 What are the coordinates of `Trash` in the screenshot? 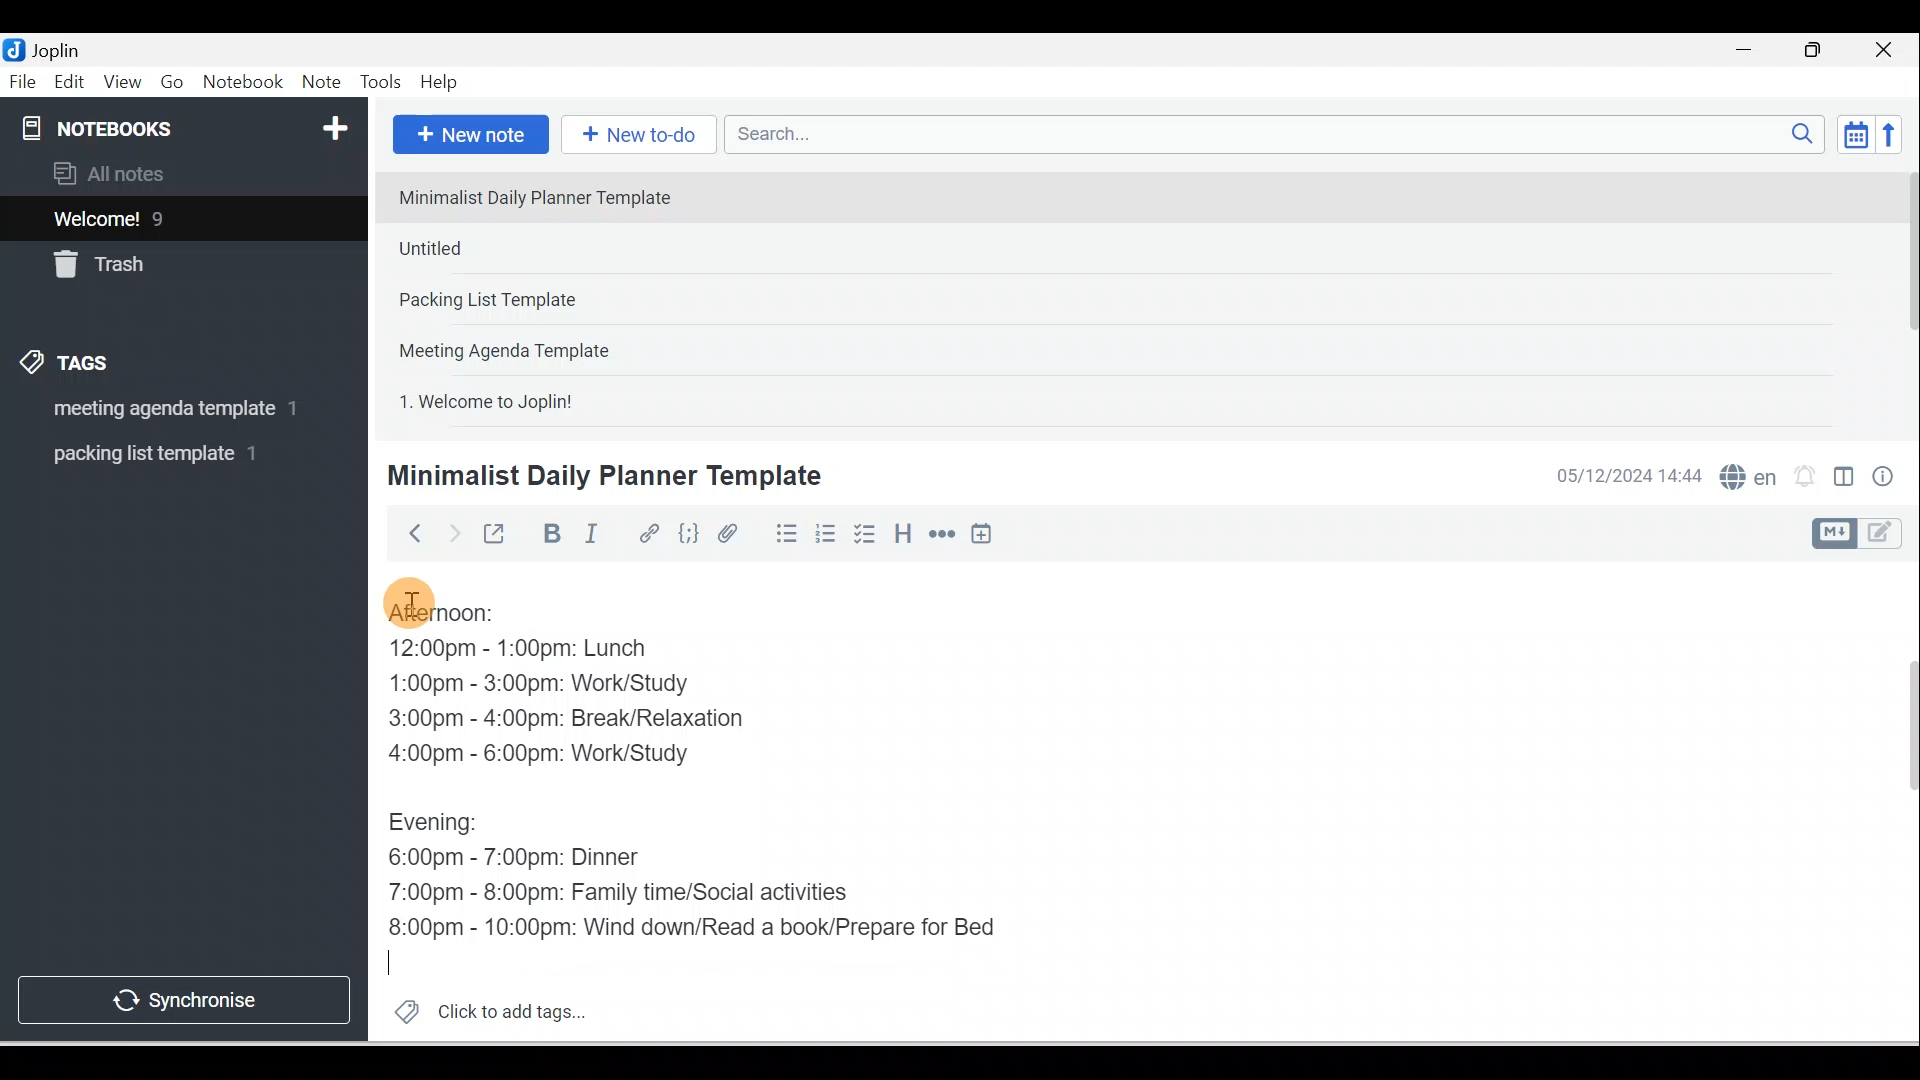 It's located at (147, 259).